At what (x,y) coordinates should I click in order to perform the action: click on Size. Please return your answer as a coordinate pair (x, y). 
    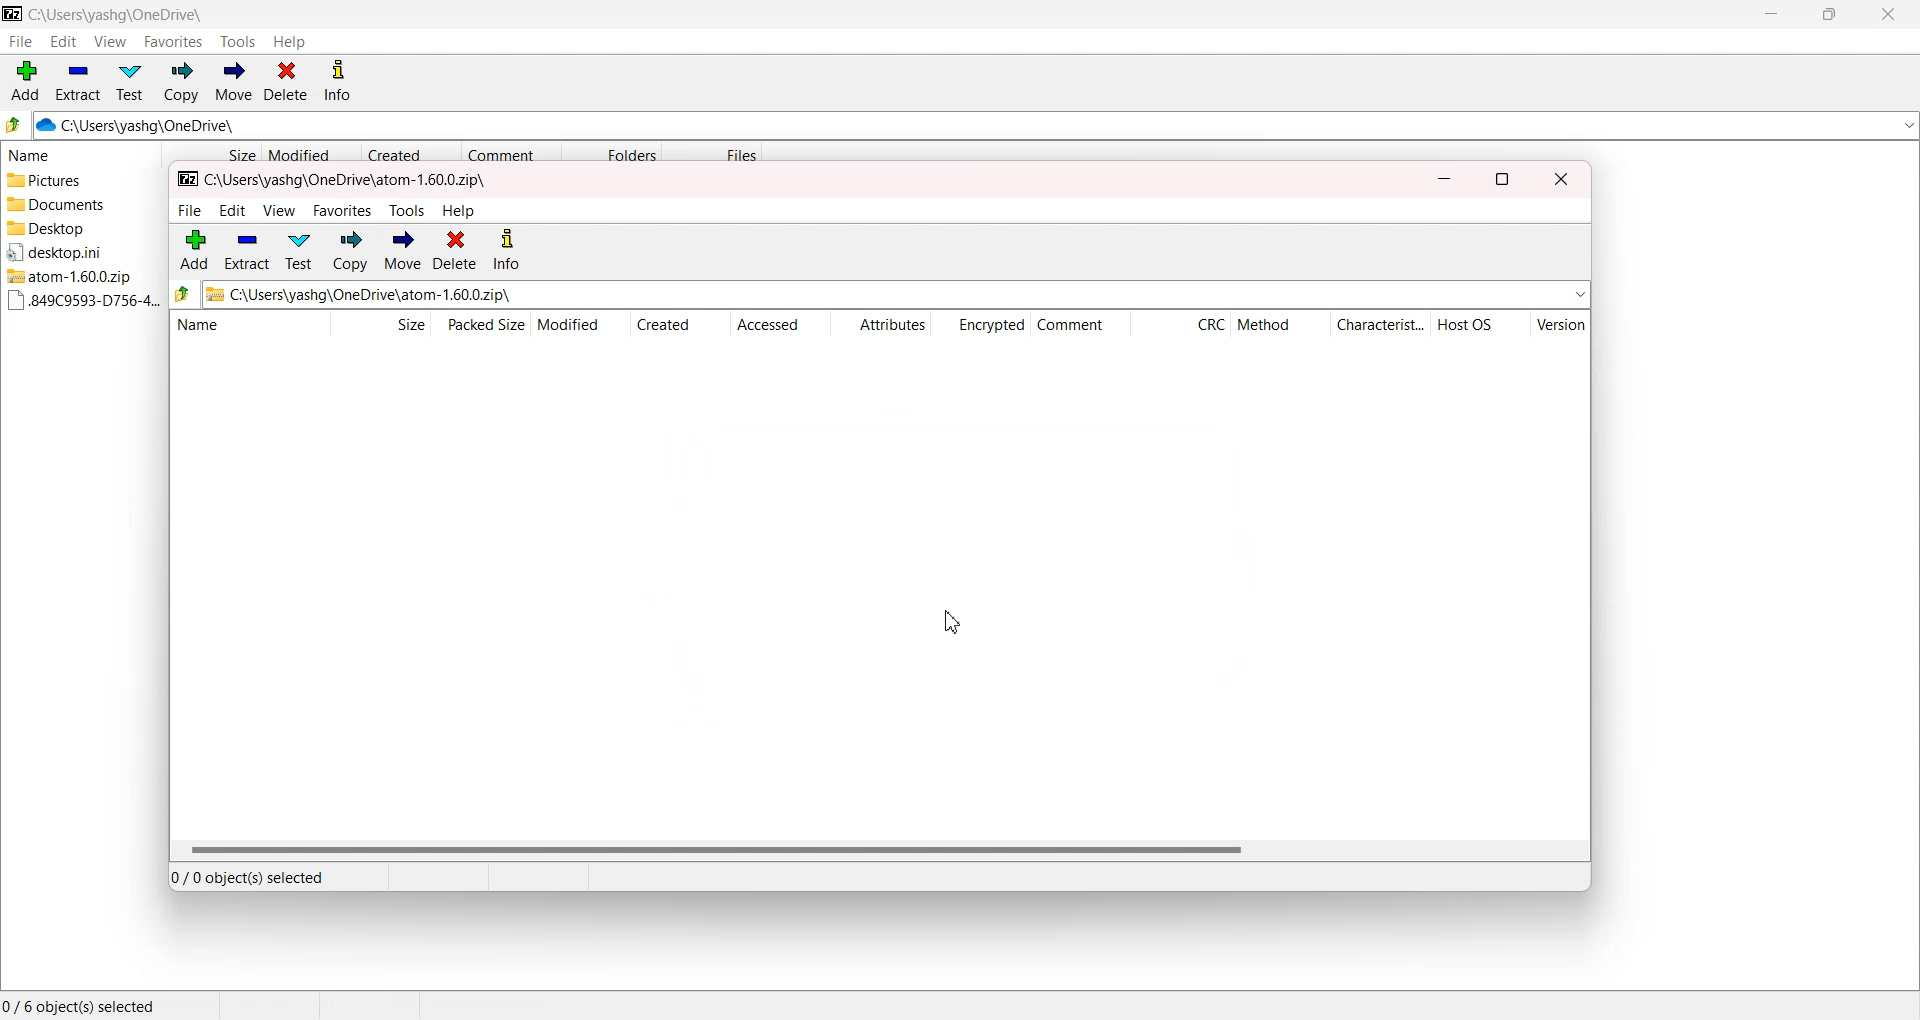
    Looking at the image, I should click on (211, 153).